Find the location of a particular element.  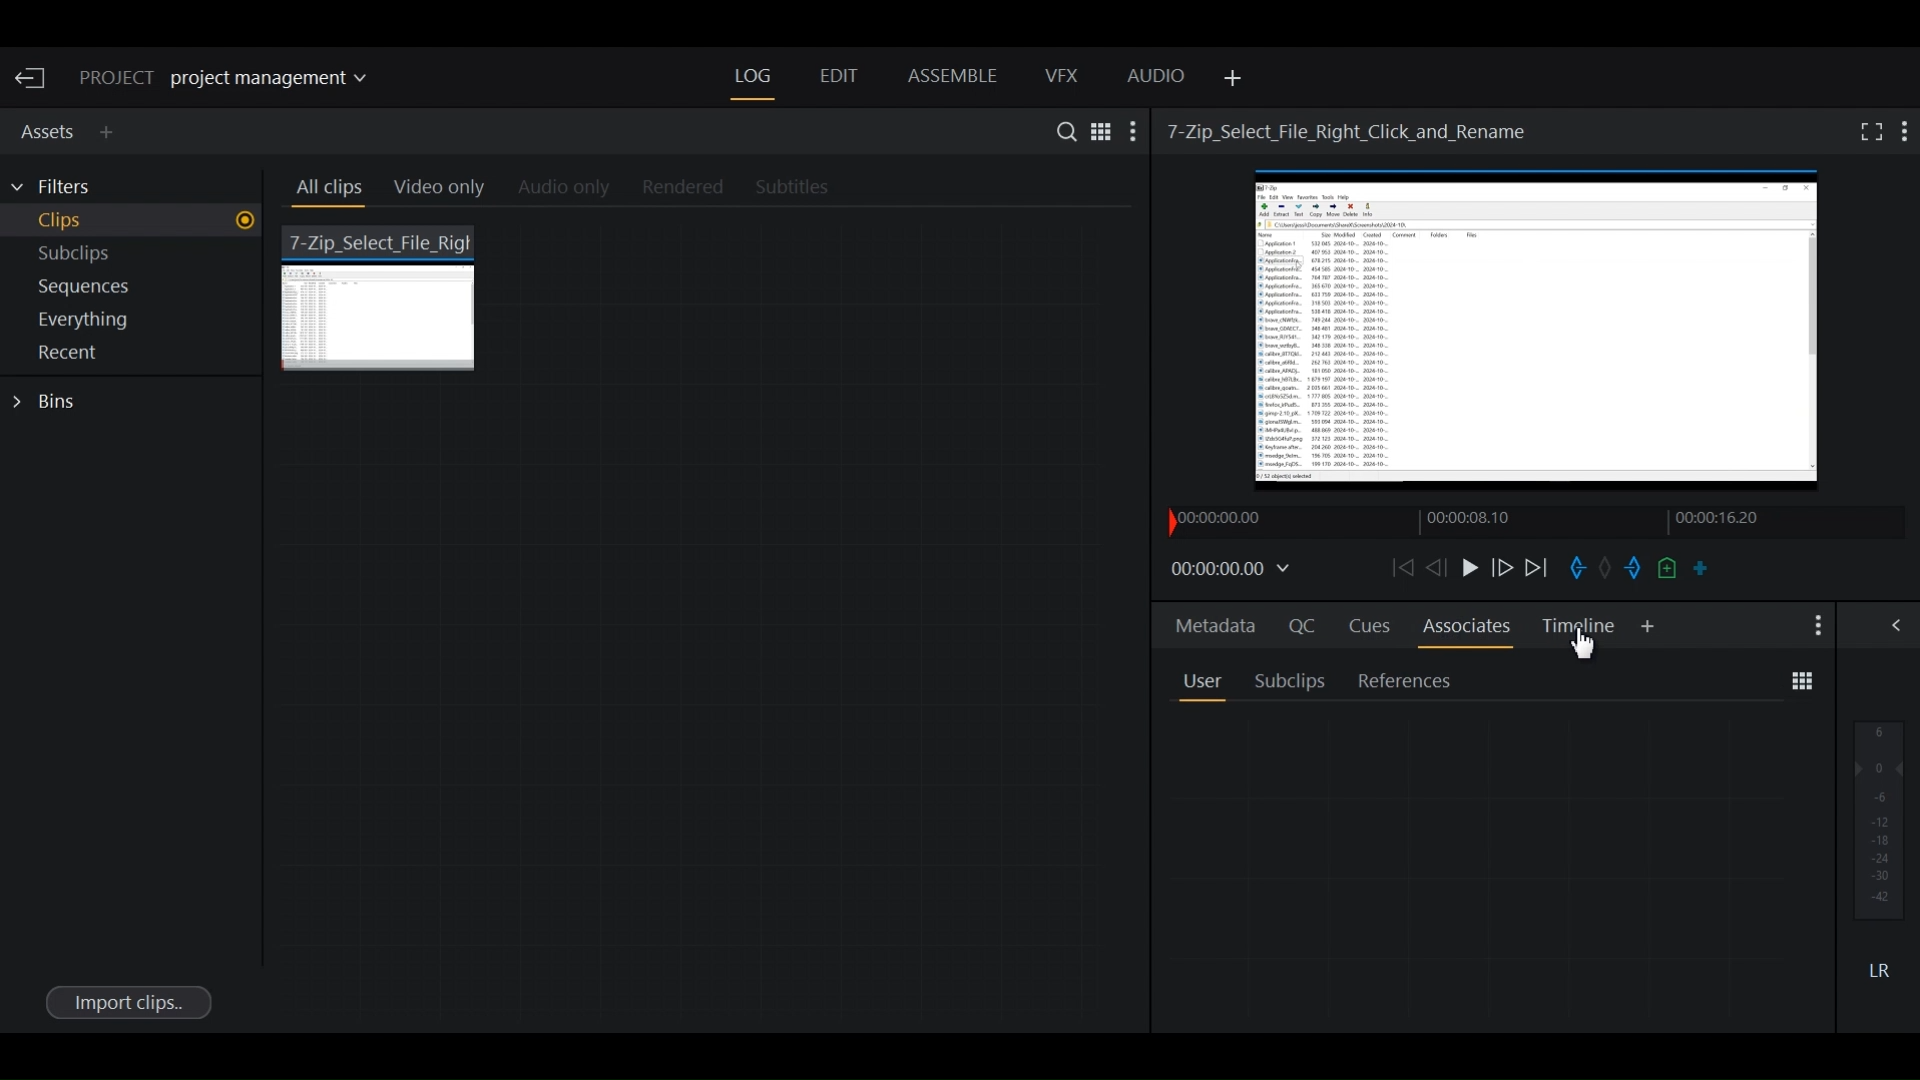

Edit is located at coordinates (837, 78).